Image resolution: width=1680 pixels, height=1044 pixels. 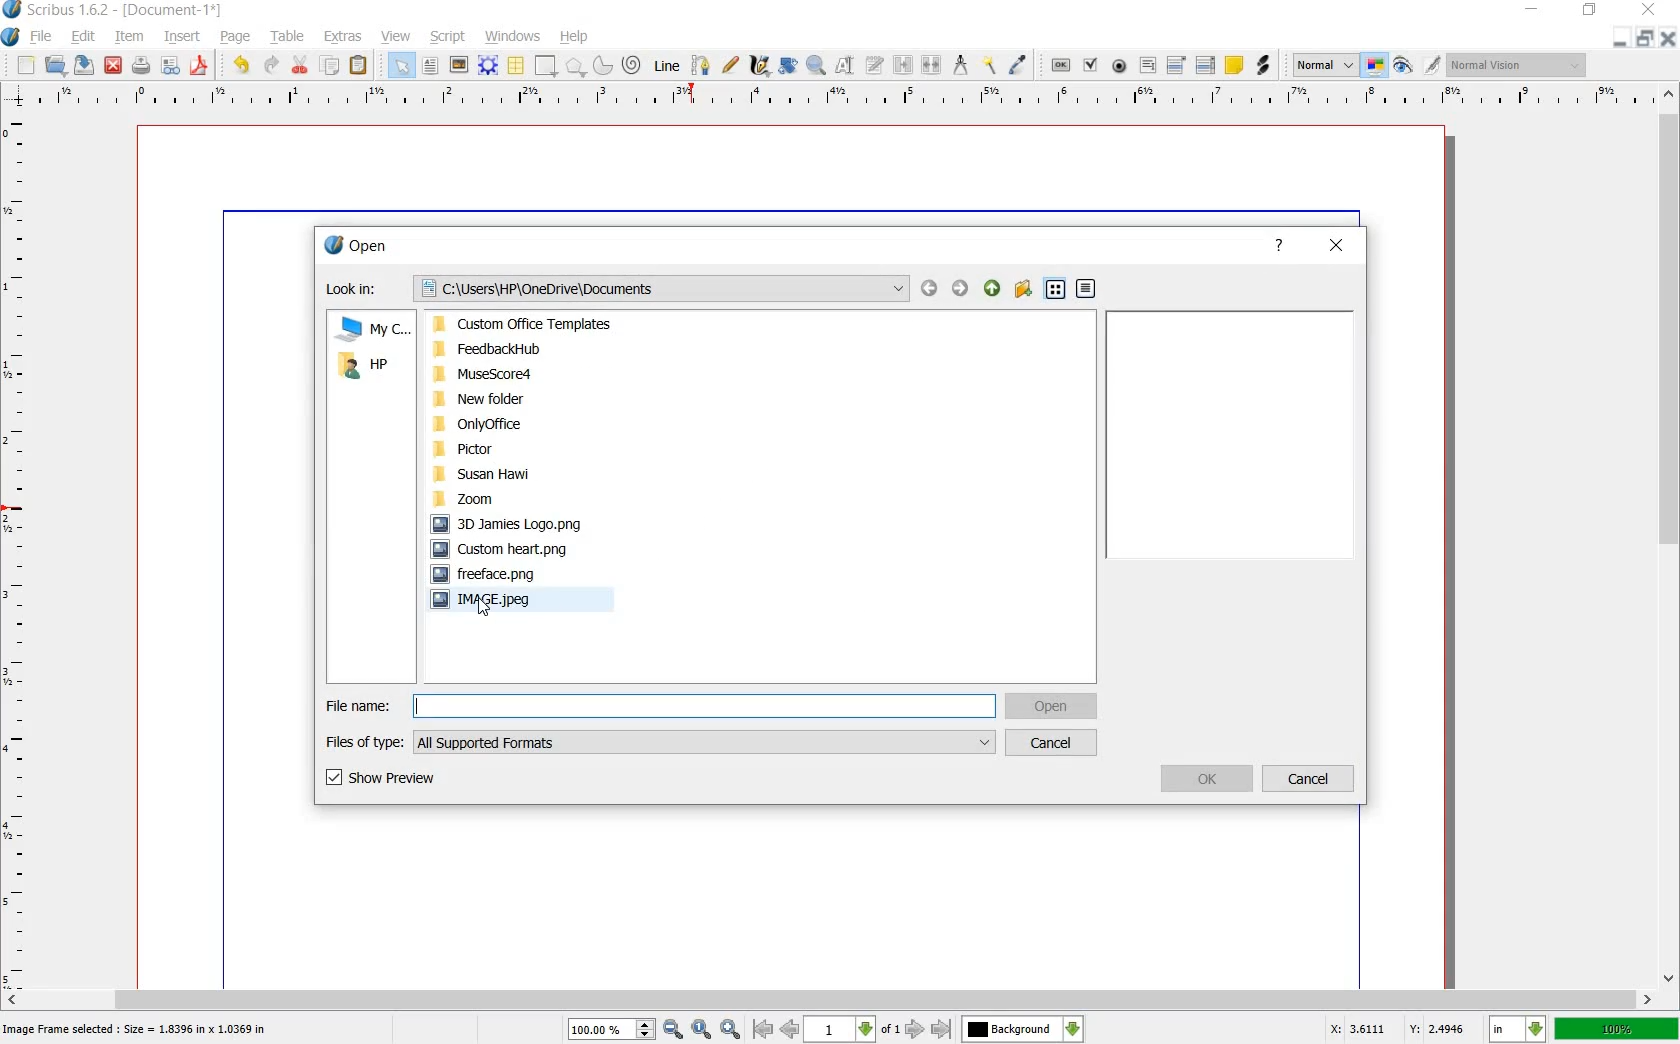 I want to click on new, so click(x=23, y=66).